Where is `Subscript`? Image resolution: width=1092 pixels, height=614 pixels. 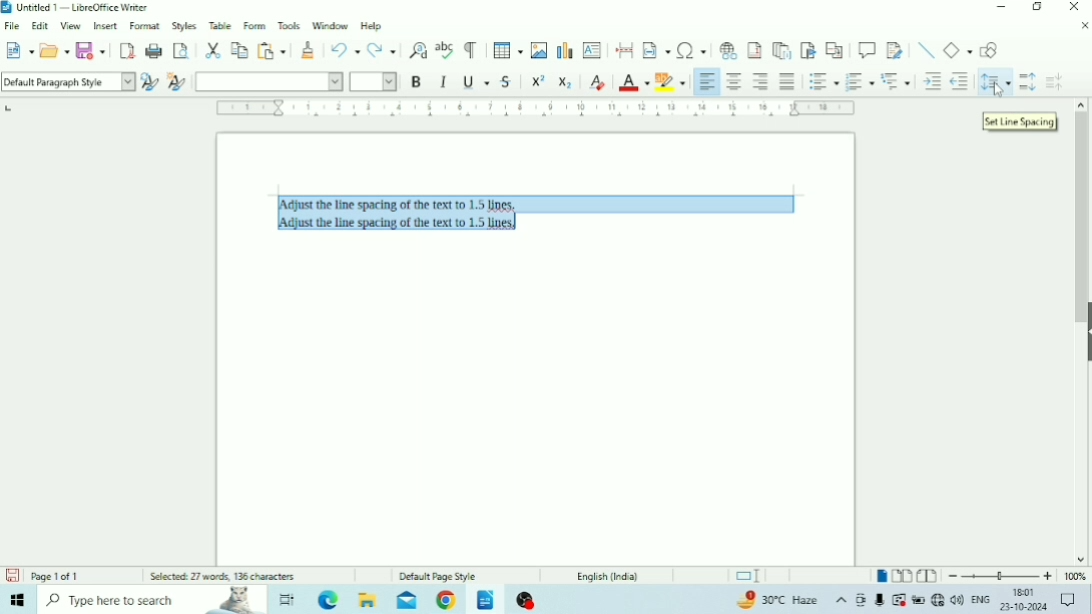 Subscript is located at coordinates (566, 82).